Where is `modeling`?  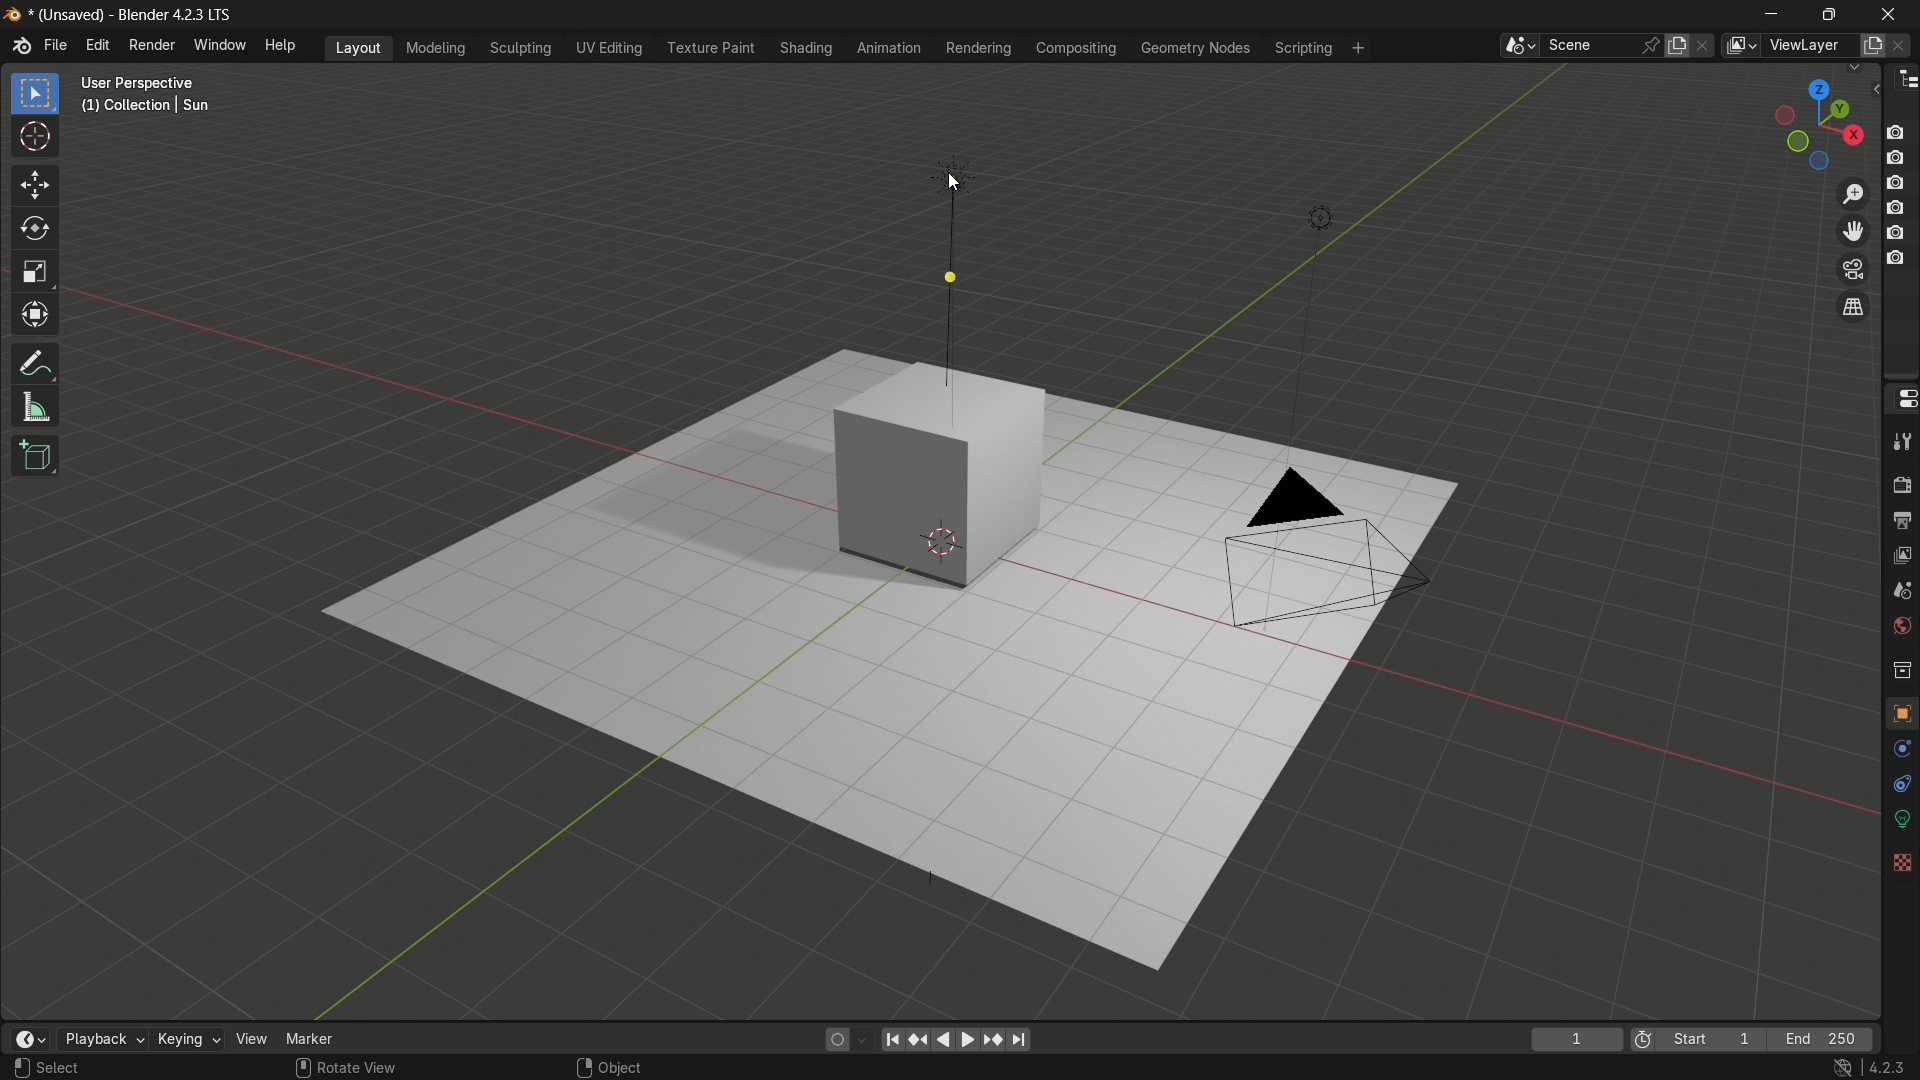 modeling is located at coordinates (434, 46).